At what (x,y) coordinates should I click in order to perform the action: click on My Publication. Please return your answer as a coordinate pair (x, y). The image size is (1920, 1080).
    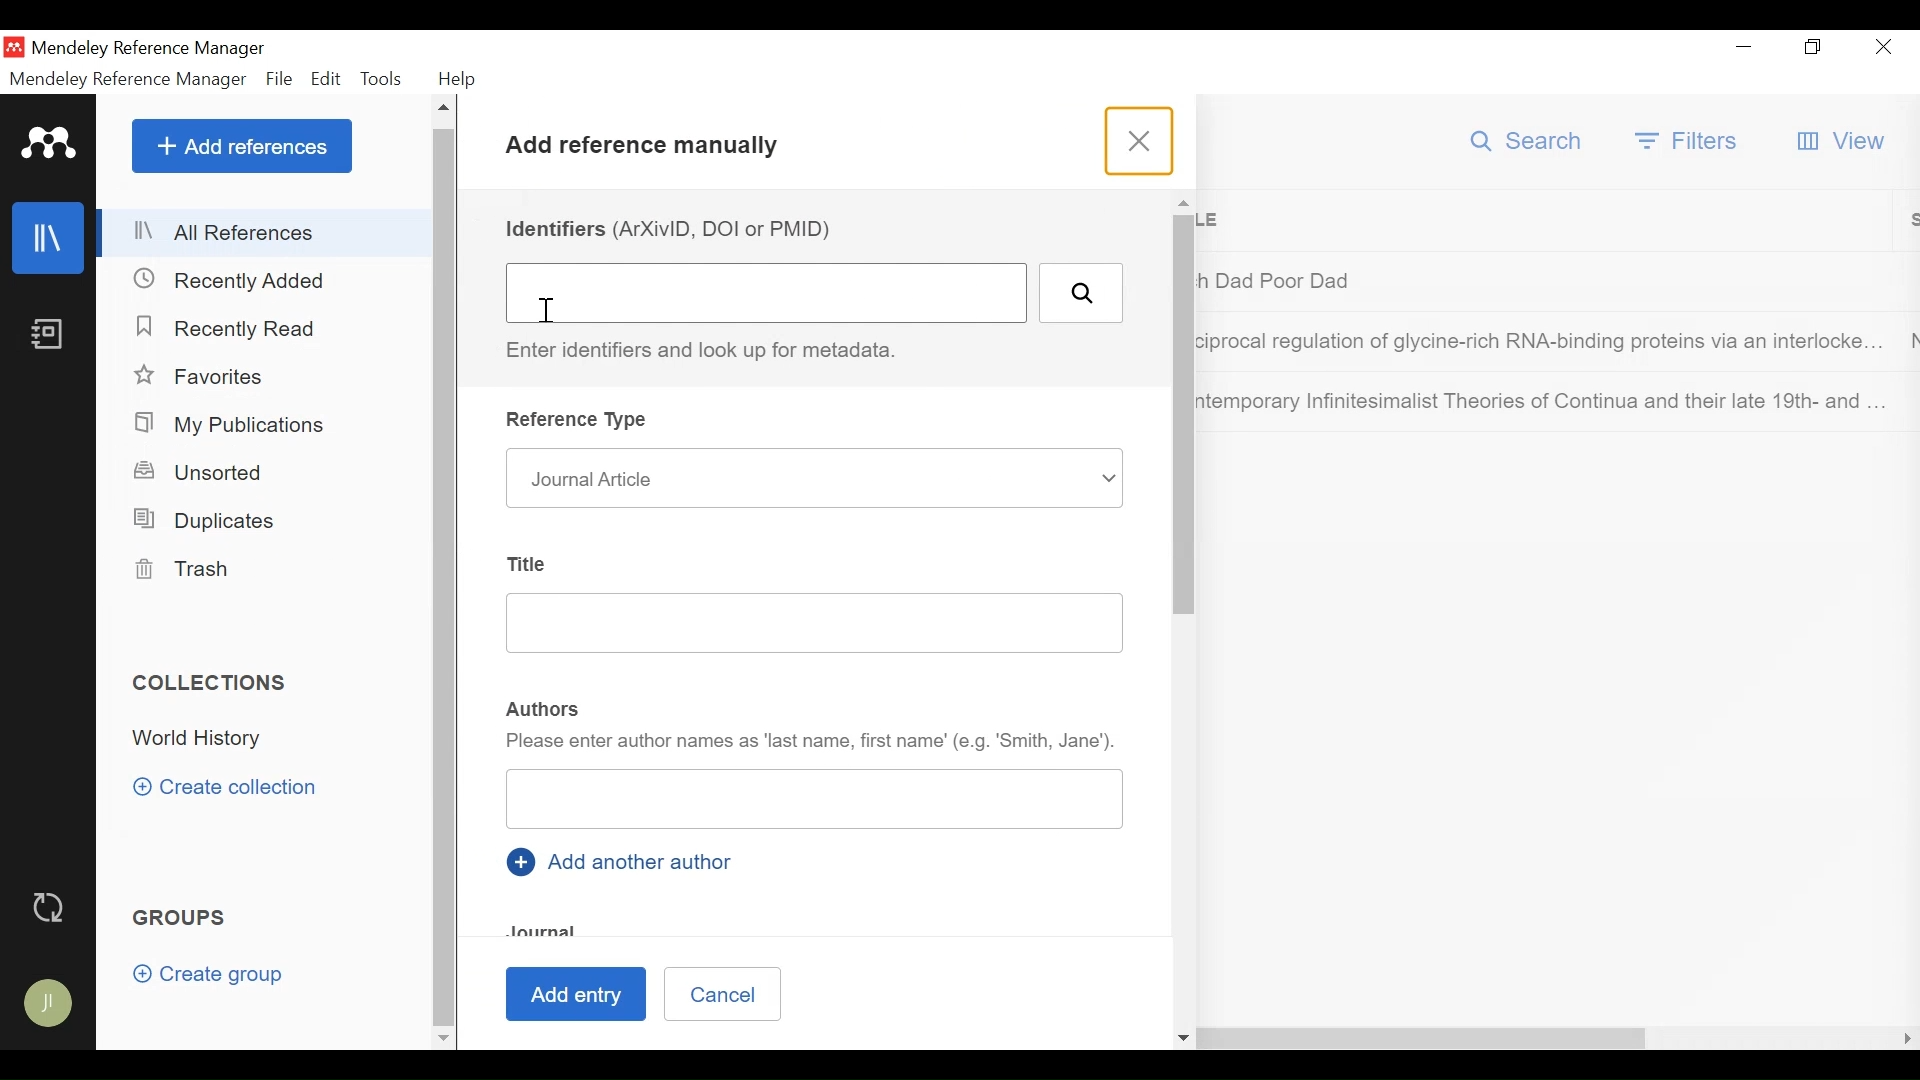
    Looking at the image, I should click on (233, 424).